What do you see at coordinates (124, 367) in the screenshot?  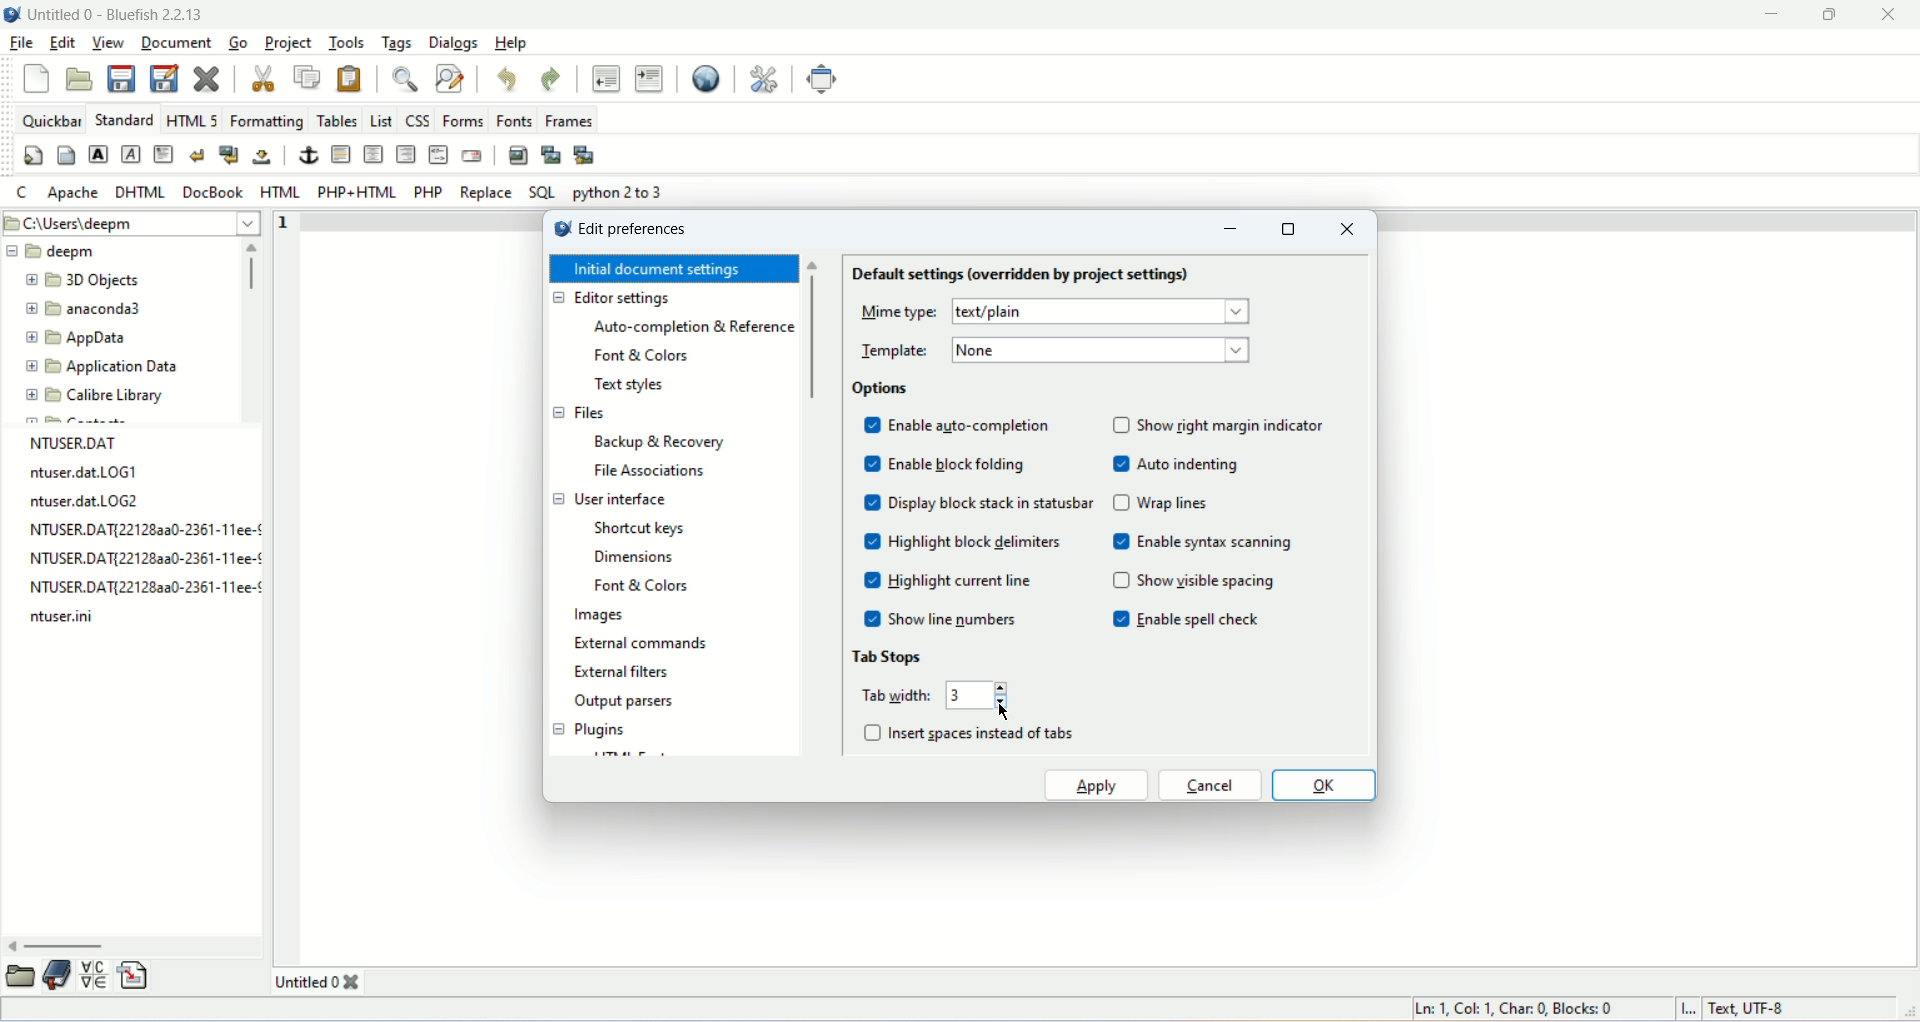 I see `Application Data` at bounding box center [124, 367].